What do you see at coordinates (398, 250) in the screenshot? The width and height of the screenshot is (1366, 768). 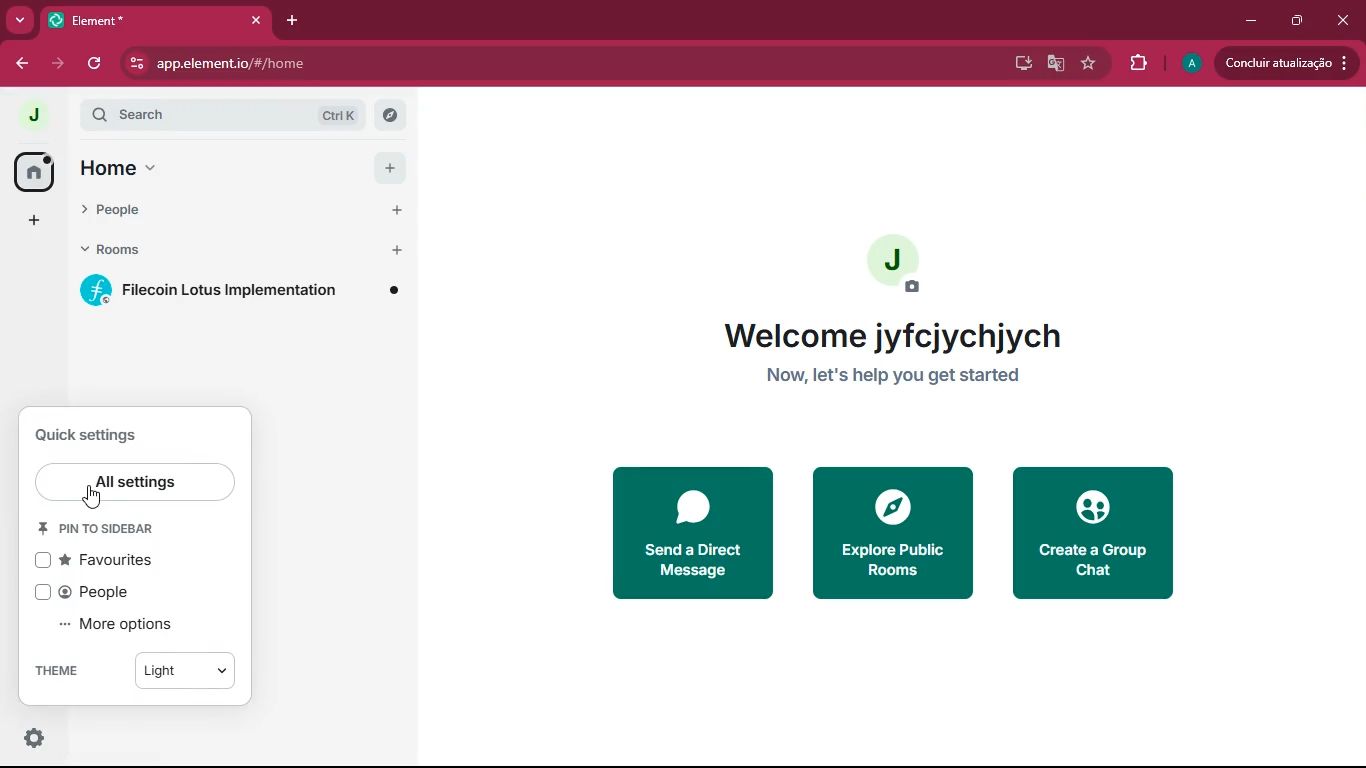 I see `add room` at bounding box center [398, 250].